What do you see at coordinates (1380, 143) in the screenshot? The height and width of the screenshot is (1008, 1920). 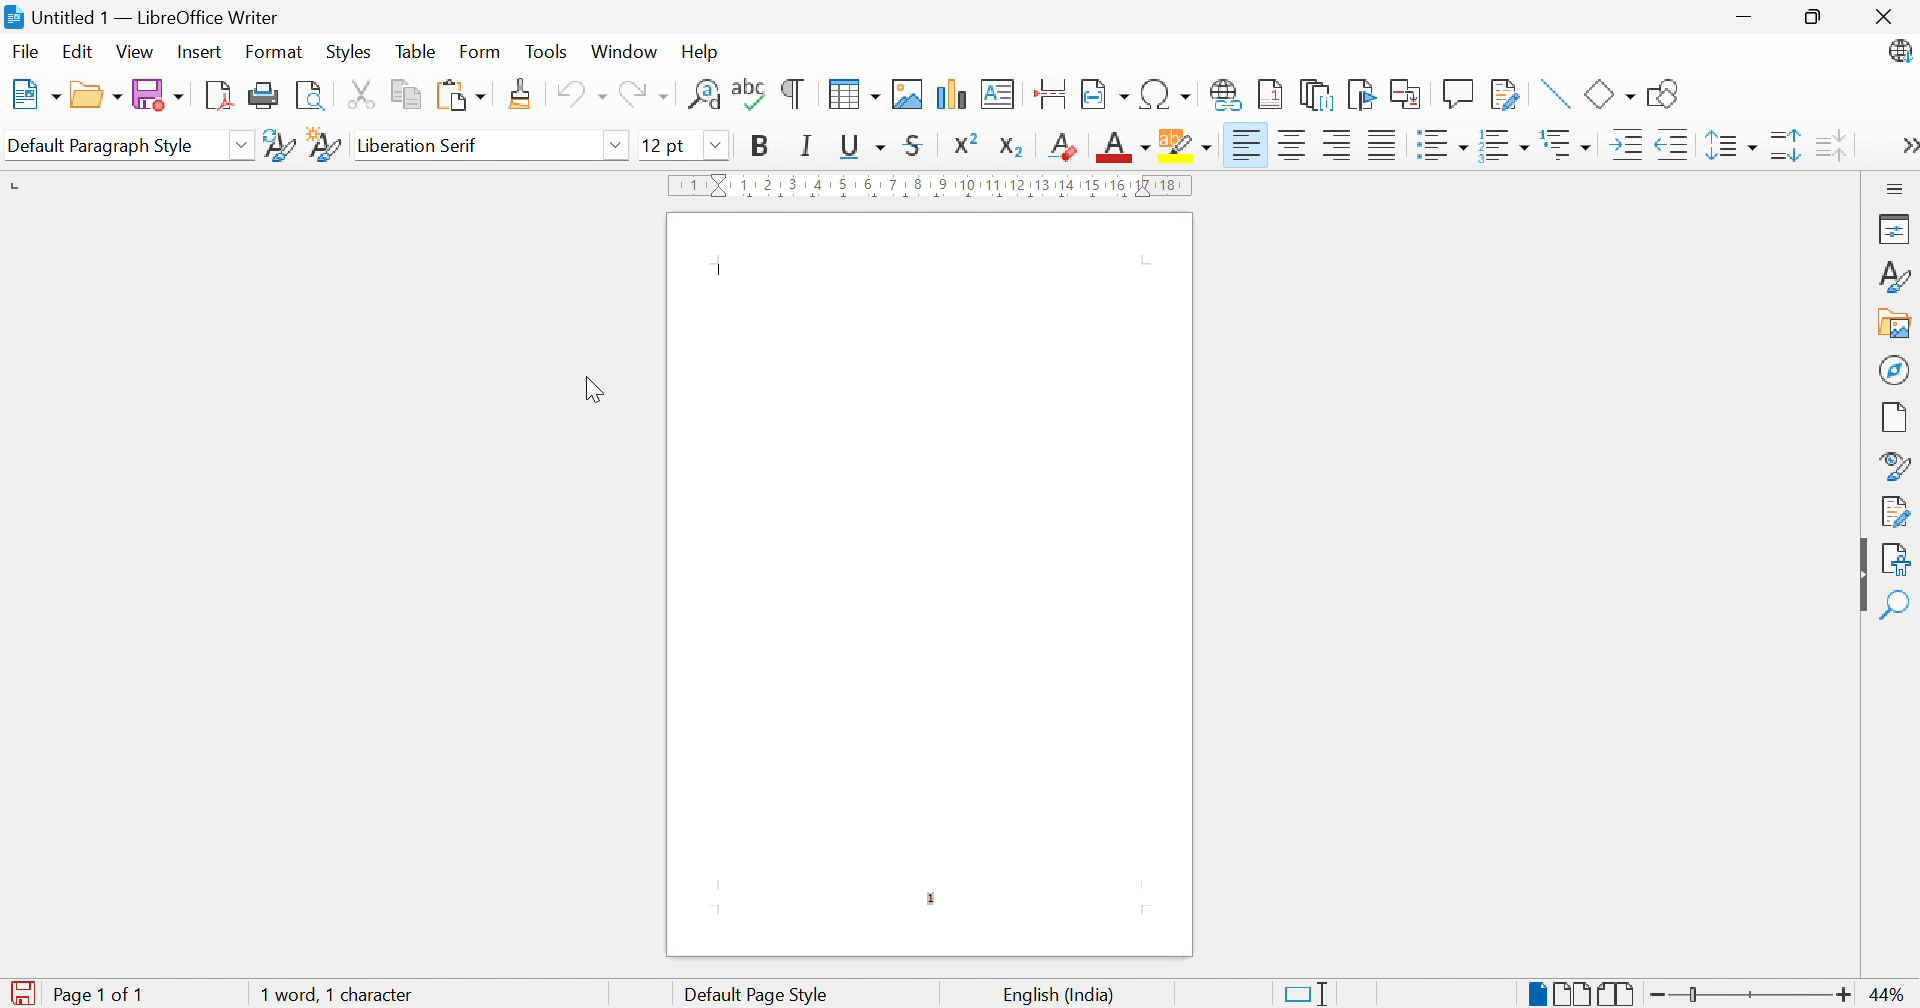 I see `Justified` at bounding box center [1380, 143].